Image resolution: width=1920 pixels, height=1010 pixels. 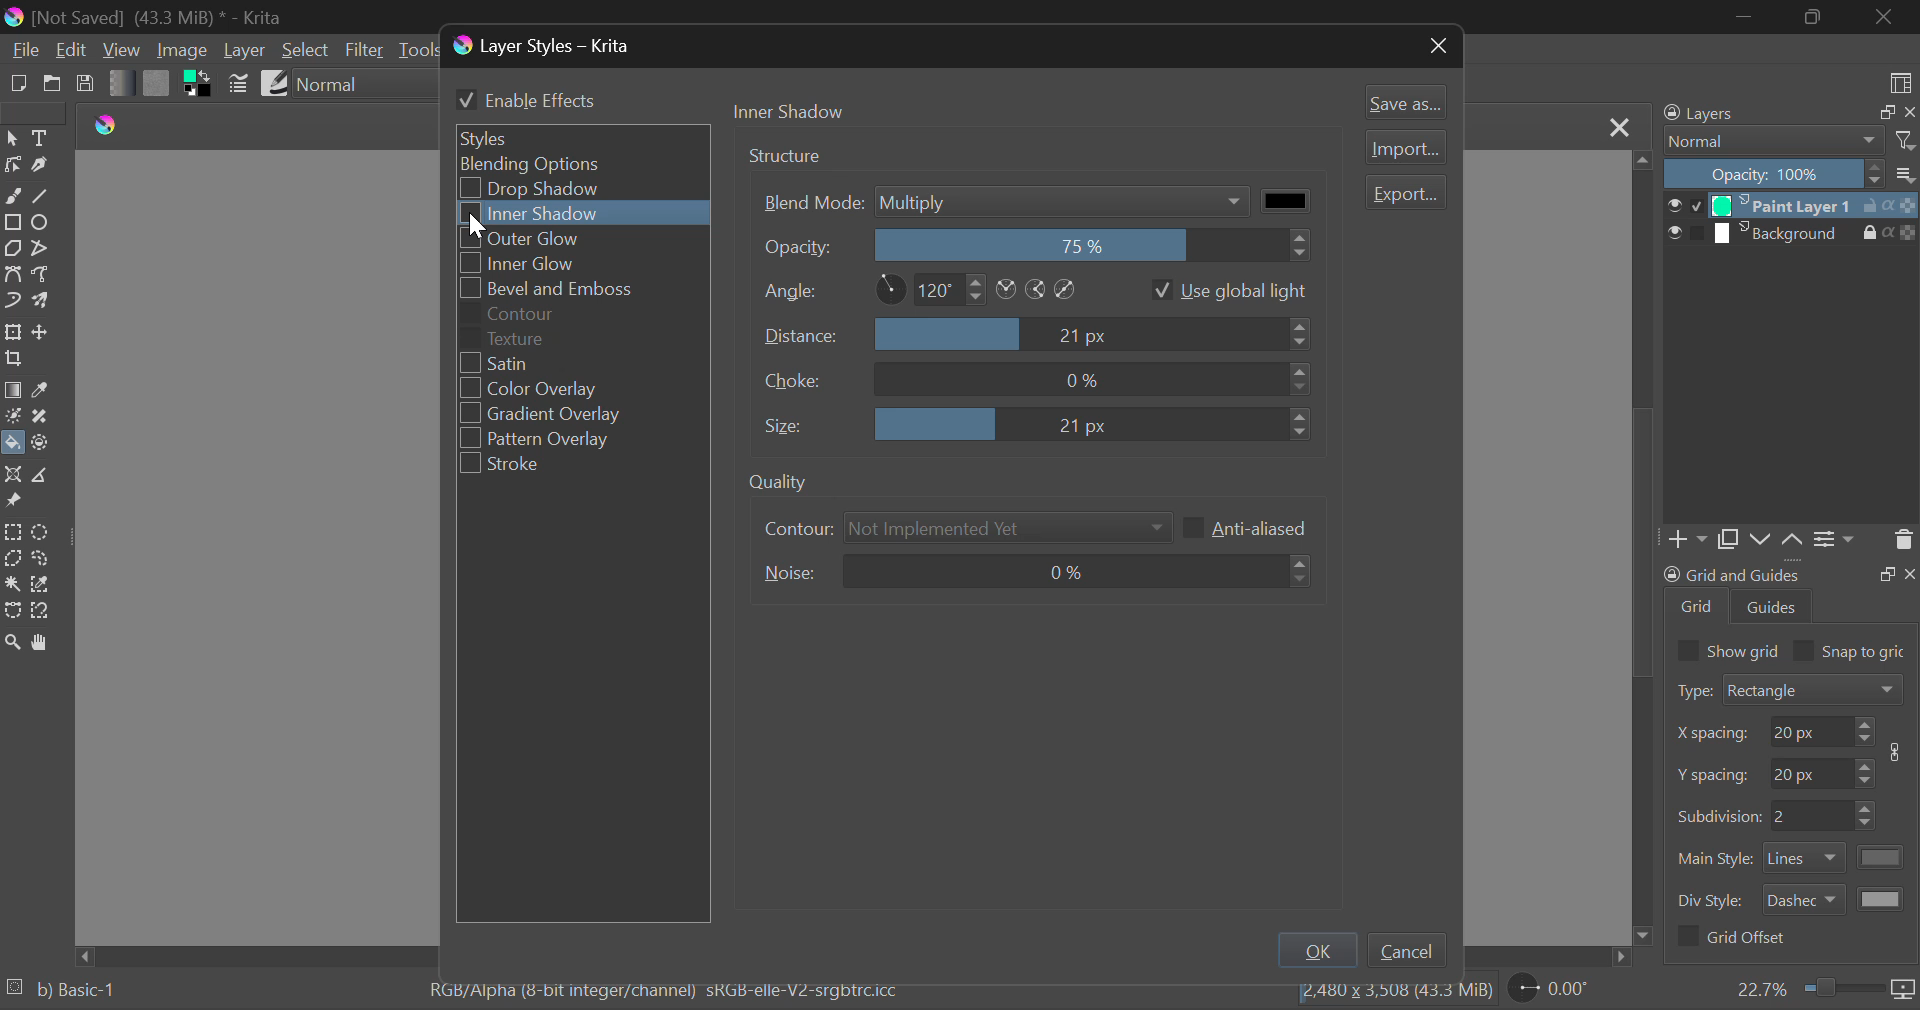 I want to click on View, so click(x=122, y=52).